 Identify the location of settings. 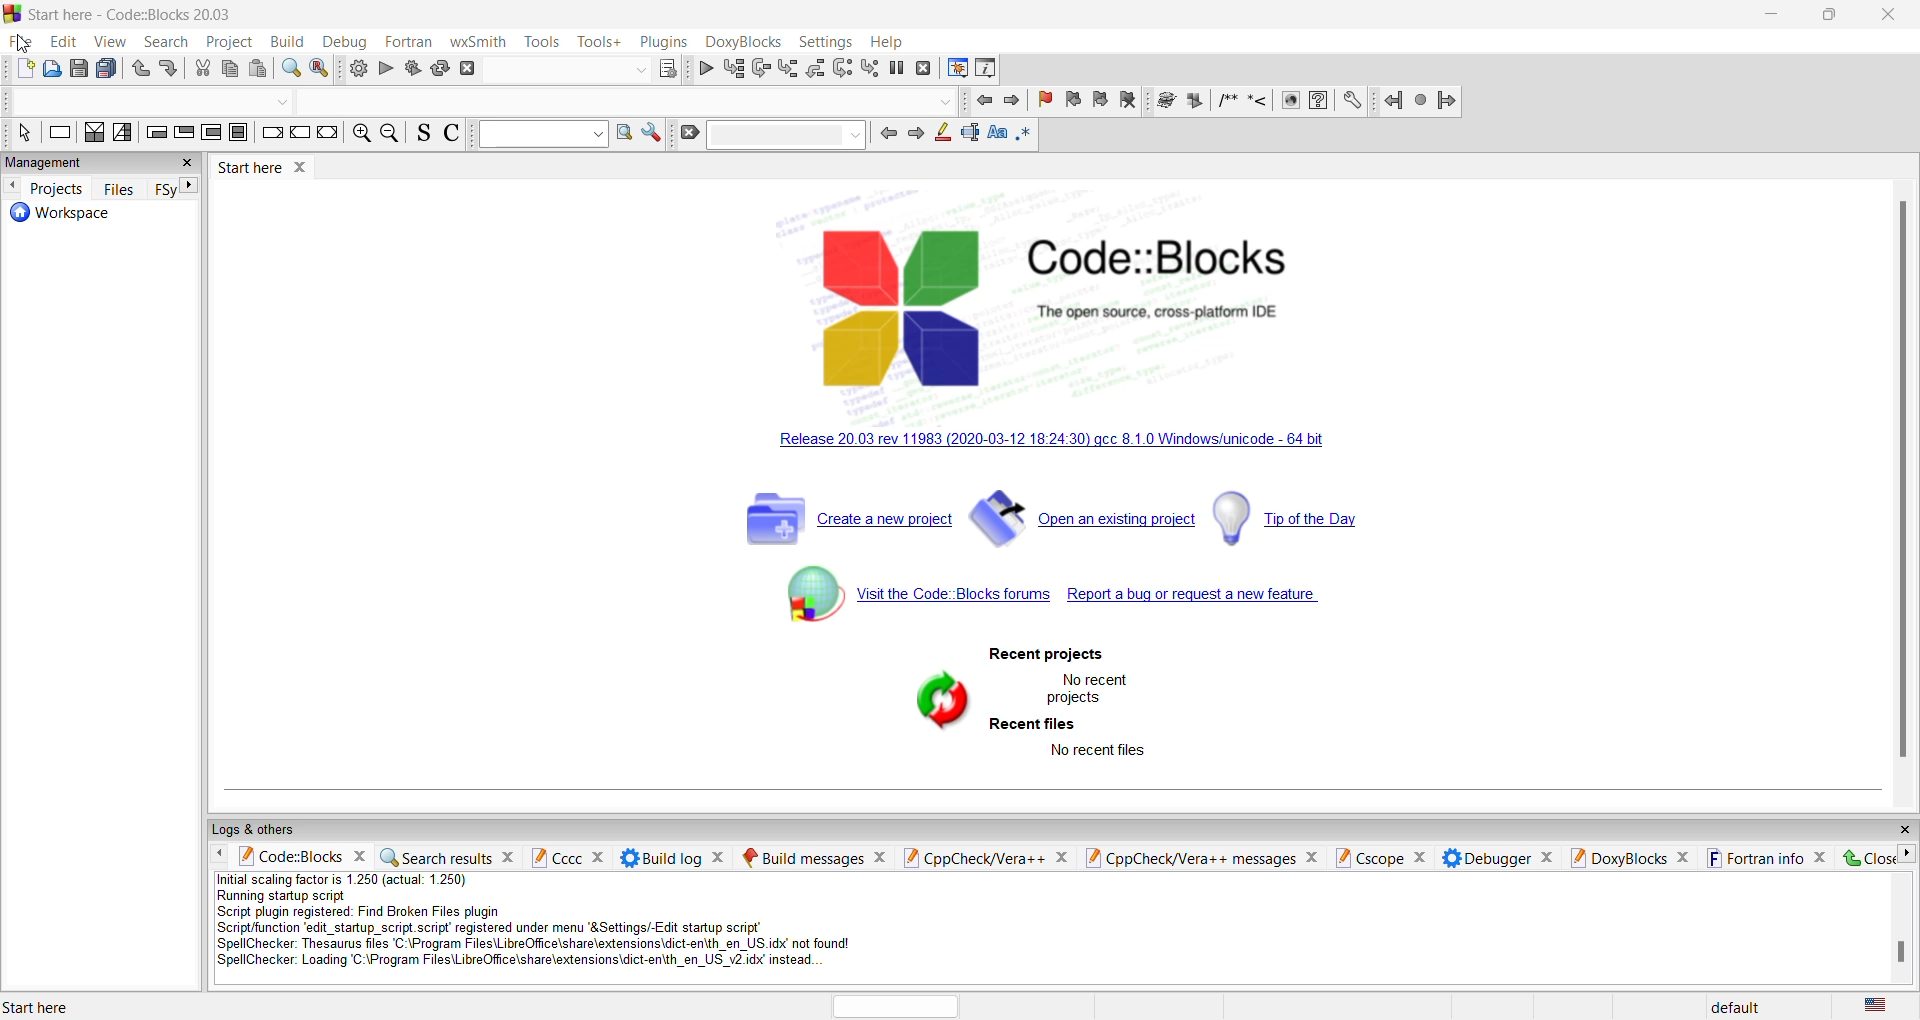
(823, 42).